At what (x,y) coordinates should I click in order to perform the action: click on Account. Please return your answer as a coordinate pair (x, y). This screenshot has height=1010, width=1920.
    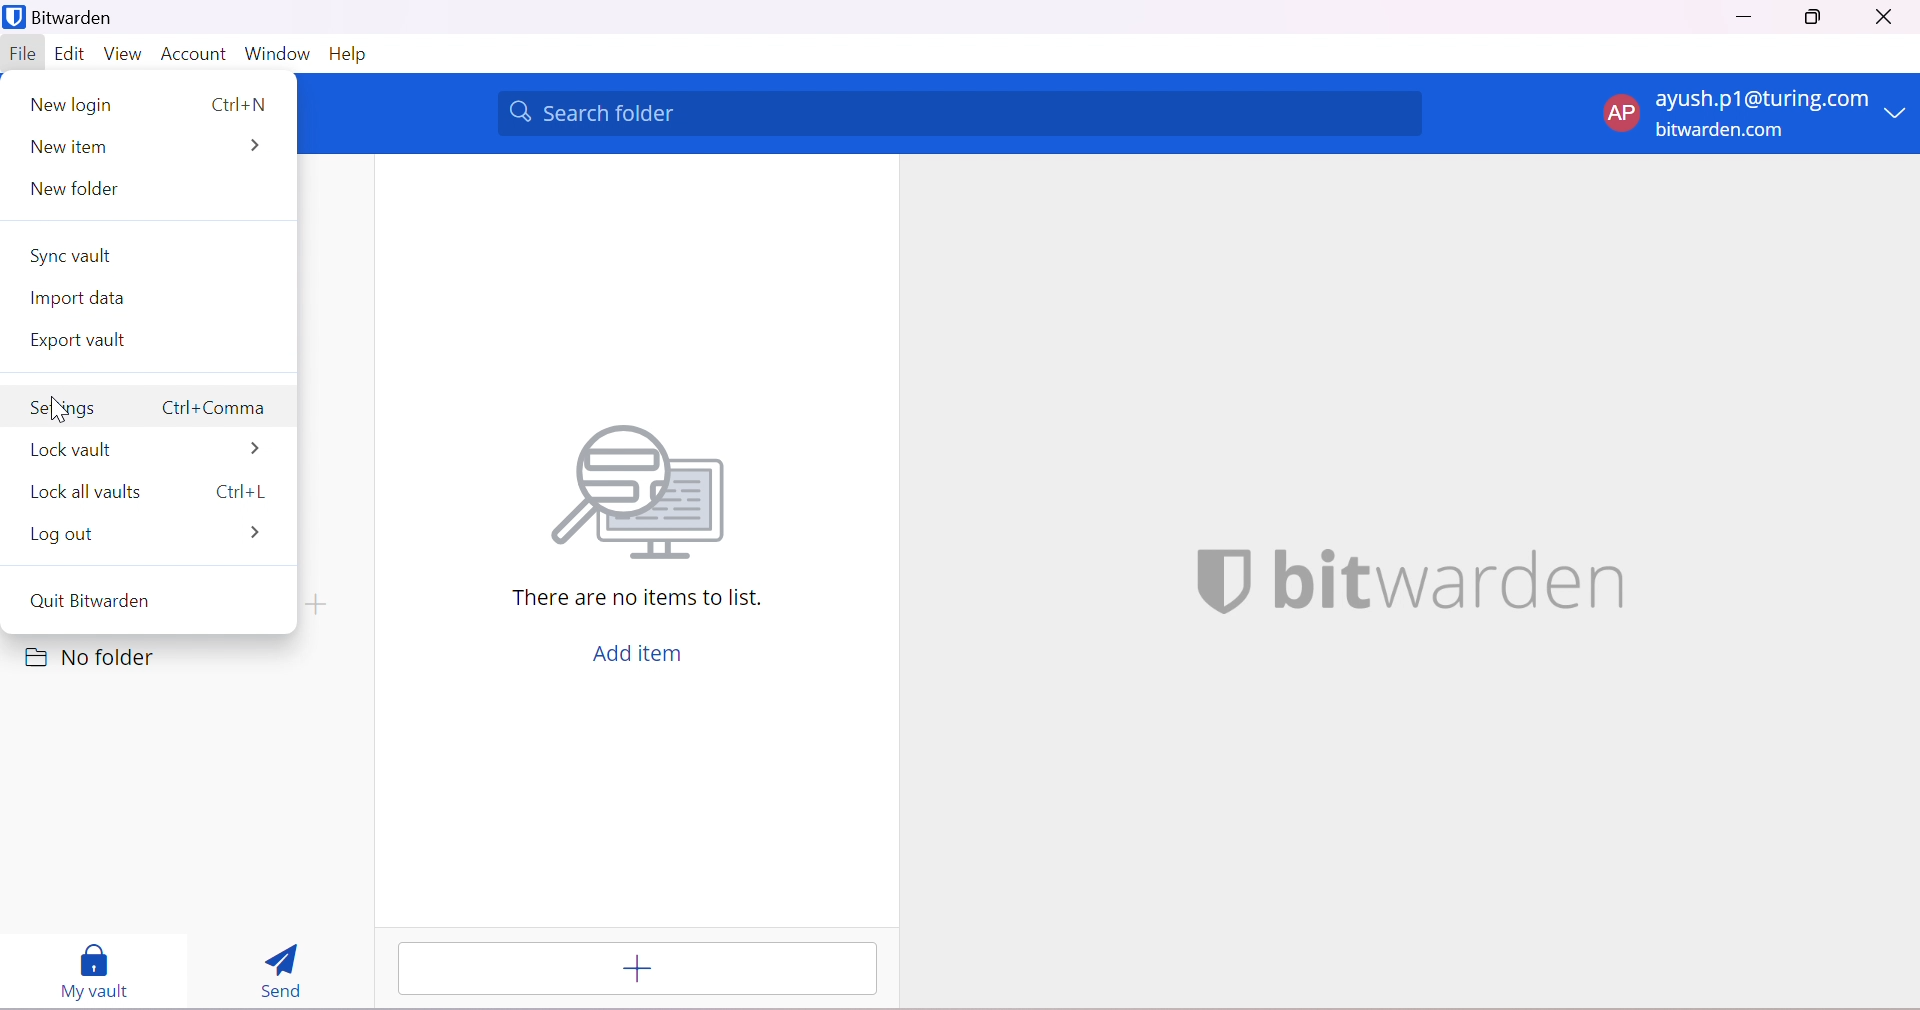
    Looking at the image, I should click on (195, 54).